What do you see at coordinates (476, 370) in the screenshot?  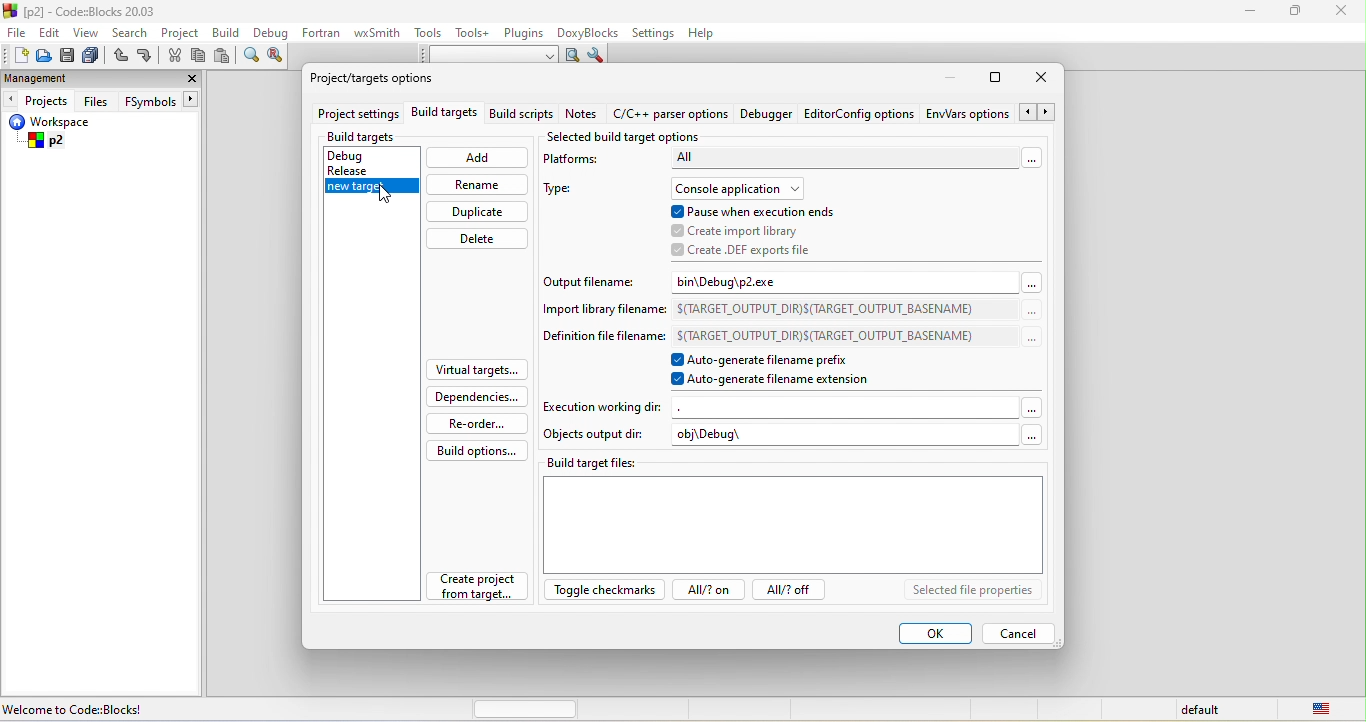 I see `virtual targets` at bounding box center [476, 370].